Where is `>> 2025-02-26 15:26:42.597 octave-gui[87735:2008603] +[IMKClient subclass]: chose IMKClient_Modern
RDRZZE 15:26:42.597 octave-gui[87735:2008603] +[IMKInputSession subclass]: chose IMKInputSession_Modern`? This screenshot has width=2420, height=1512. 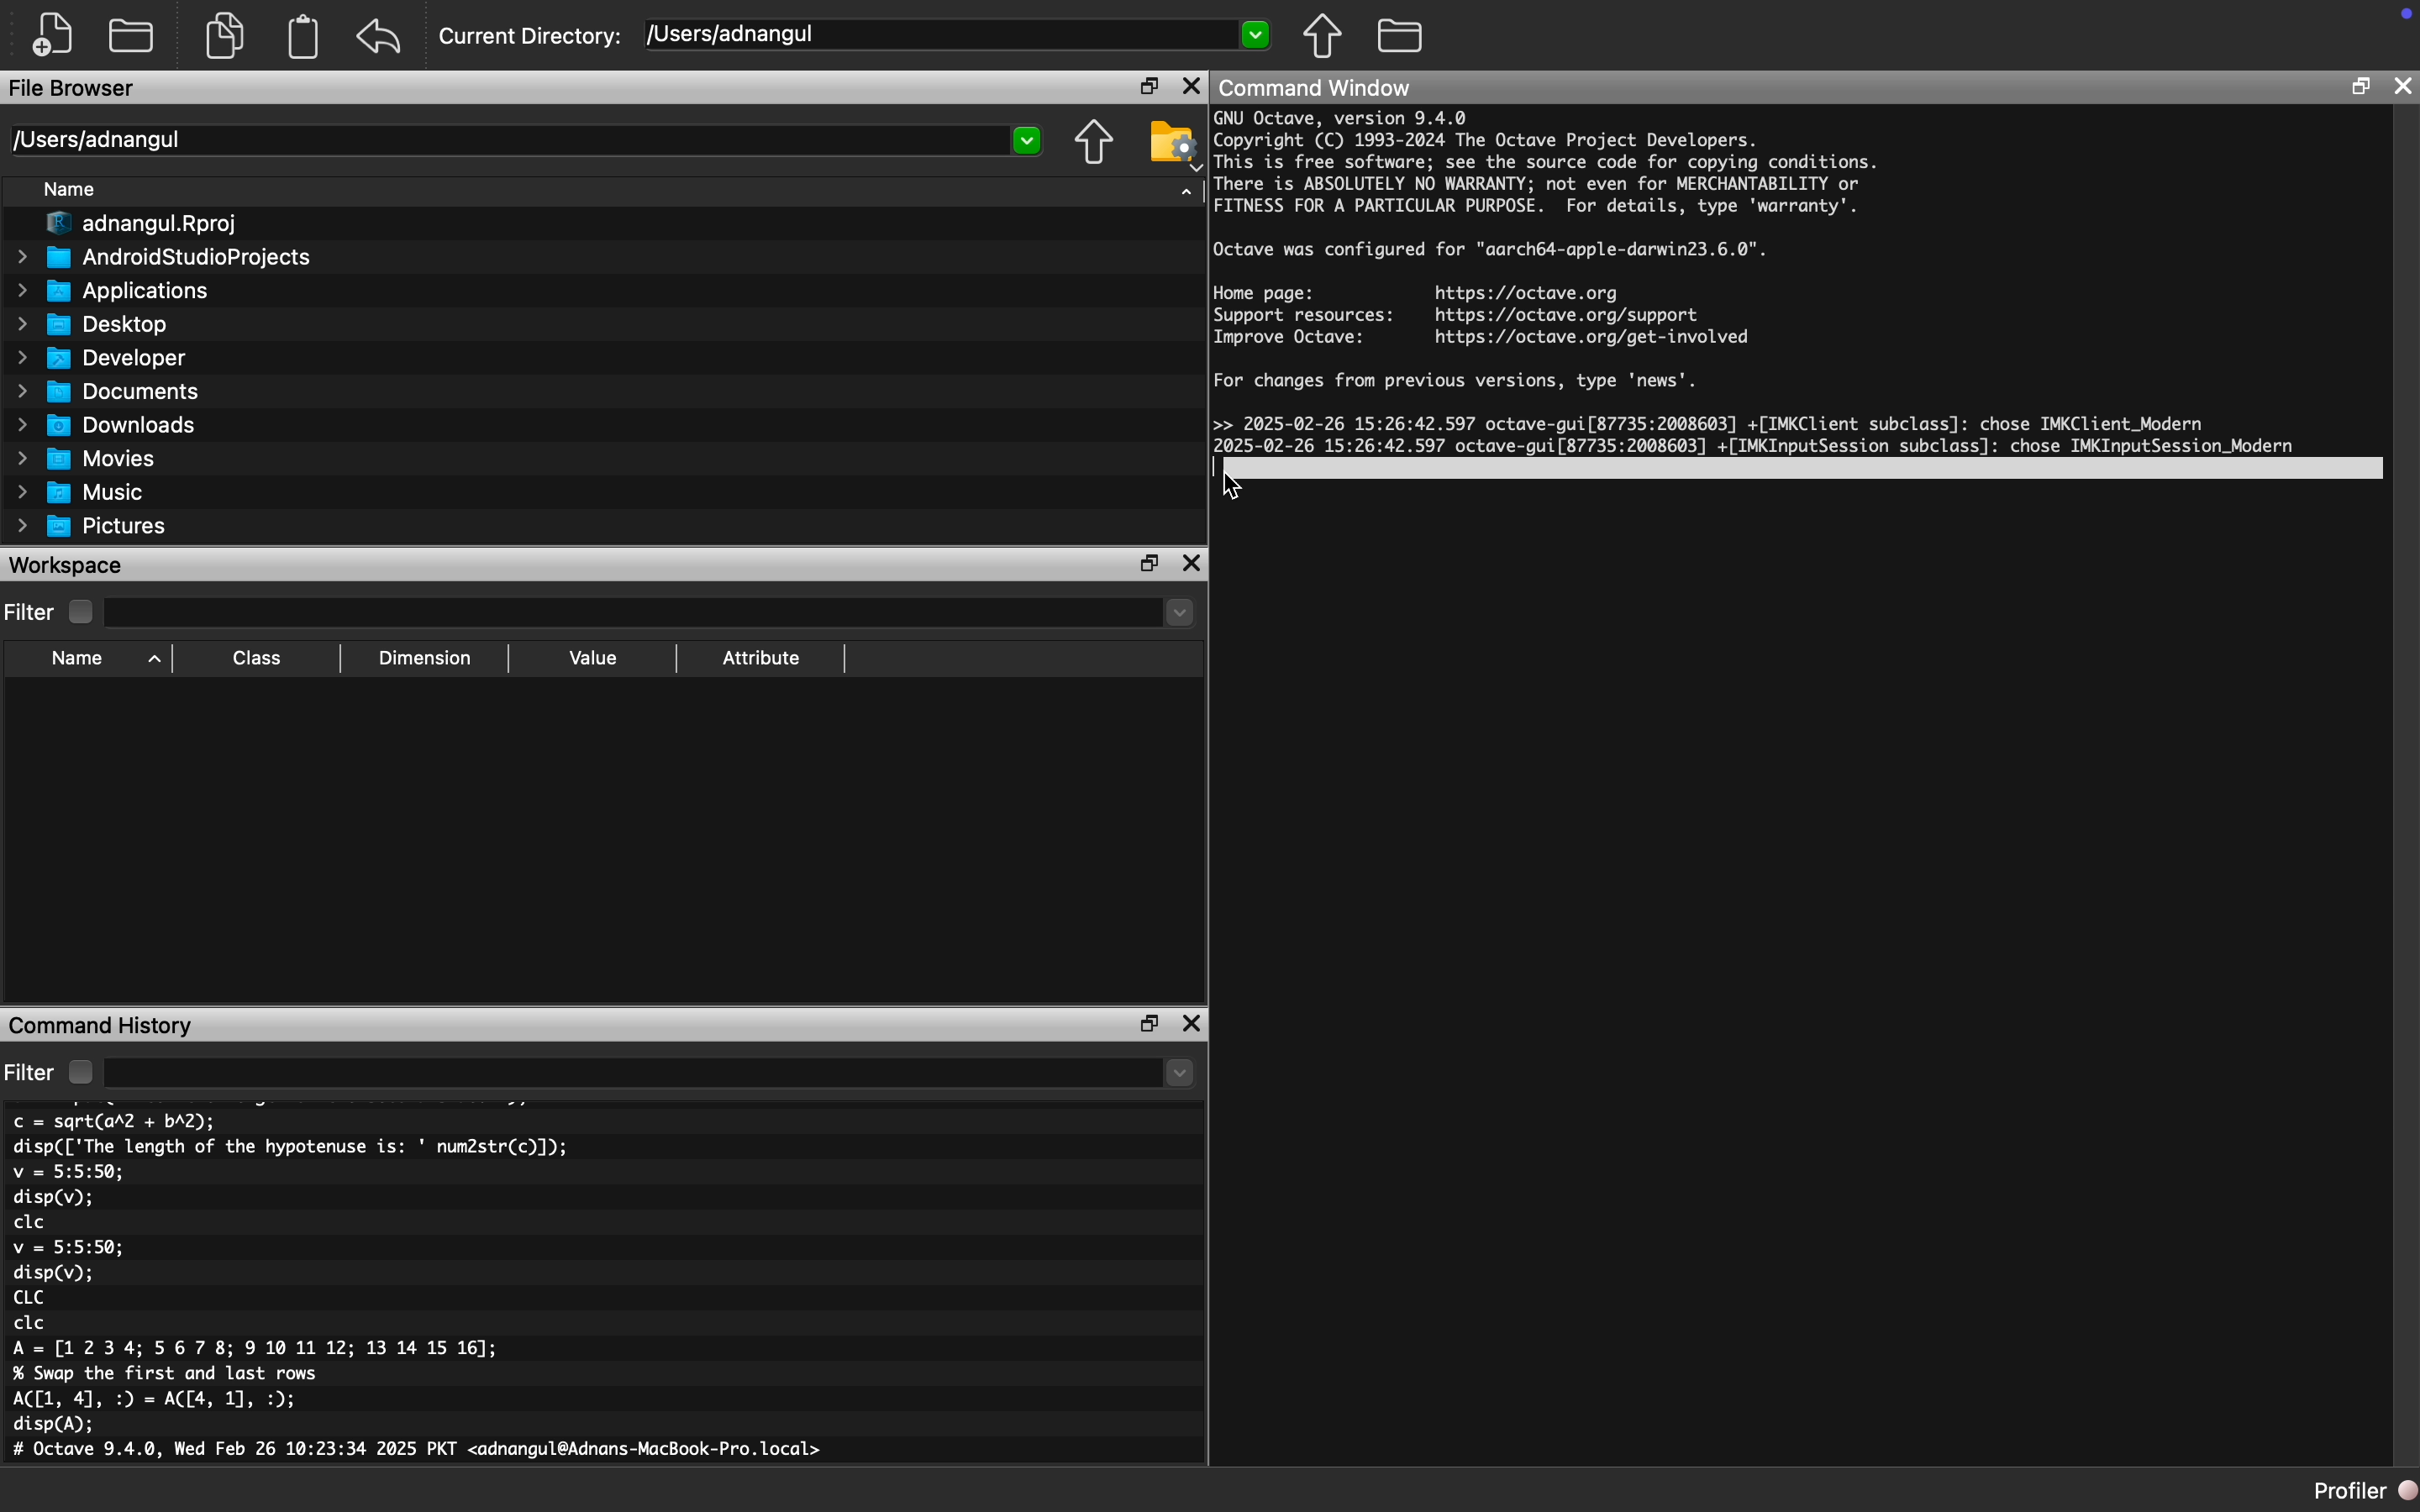
>> 2025-02-26 15:26:42.597 octave-gui[87735:2008603] +[IMKClient subclass]: chose IMKClient_Modern
RDRZZE 15:26:42.597 octave-gui[87735:2008603] +[IMKInputSession subclass]: chose IMKInputSession_Modern is located at coordinates (1759, 441).